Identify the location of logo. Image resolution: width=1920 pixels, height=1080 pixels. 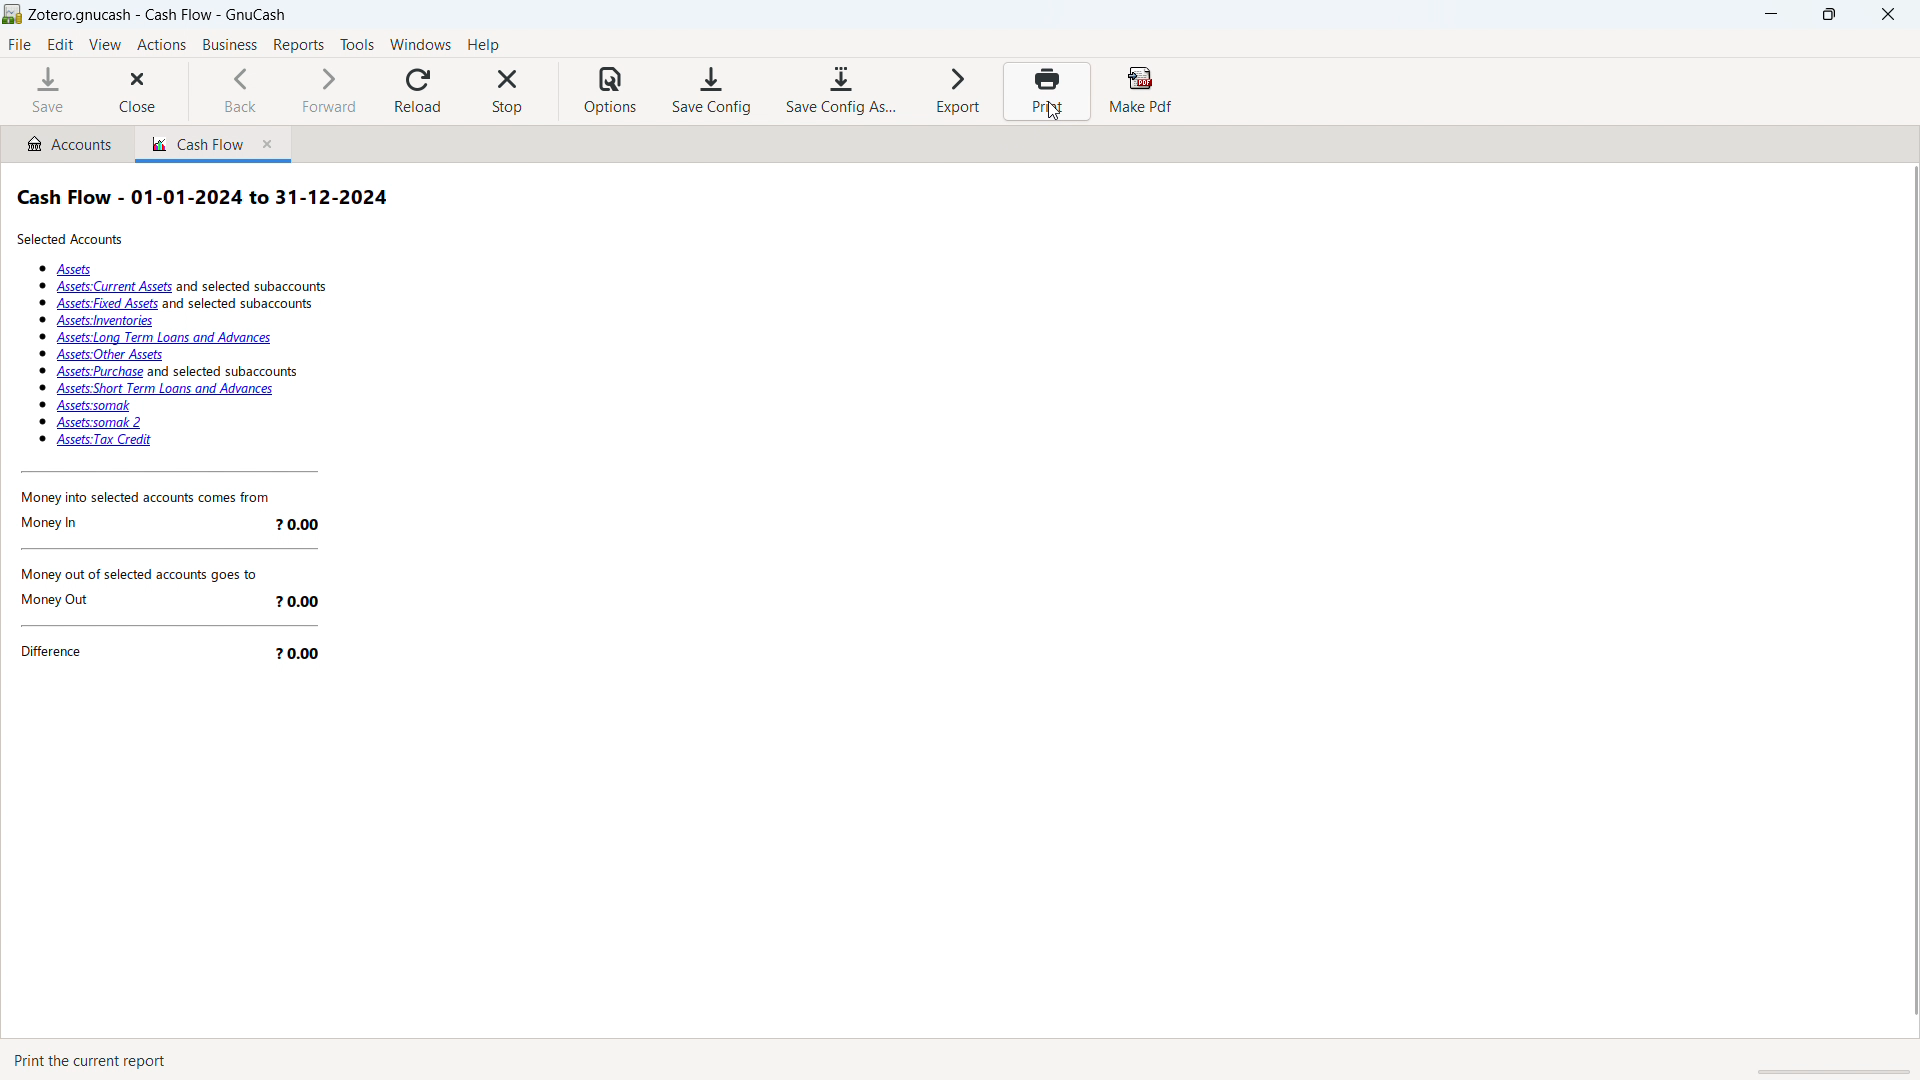
(13, 15).